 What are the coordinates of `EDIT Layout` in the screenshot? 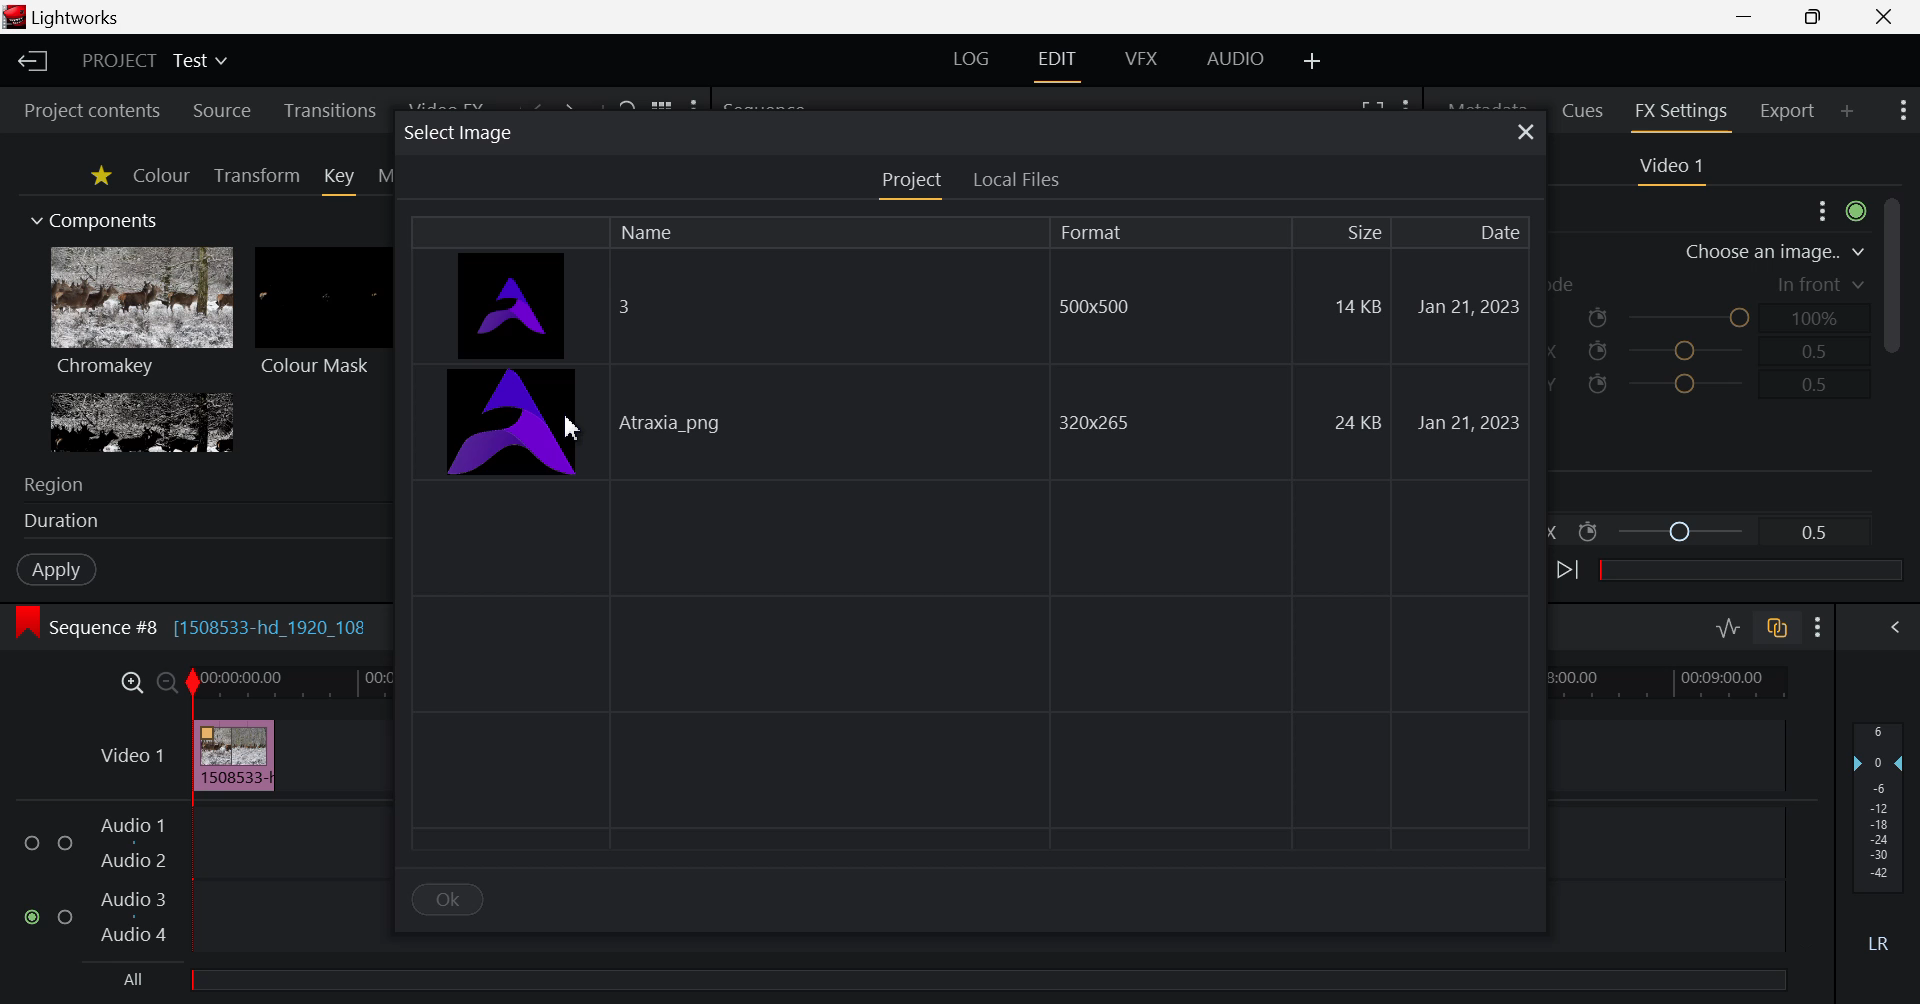 It's located at (1056, 64).